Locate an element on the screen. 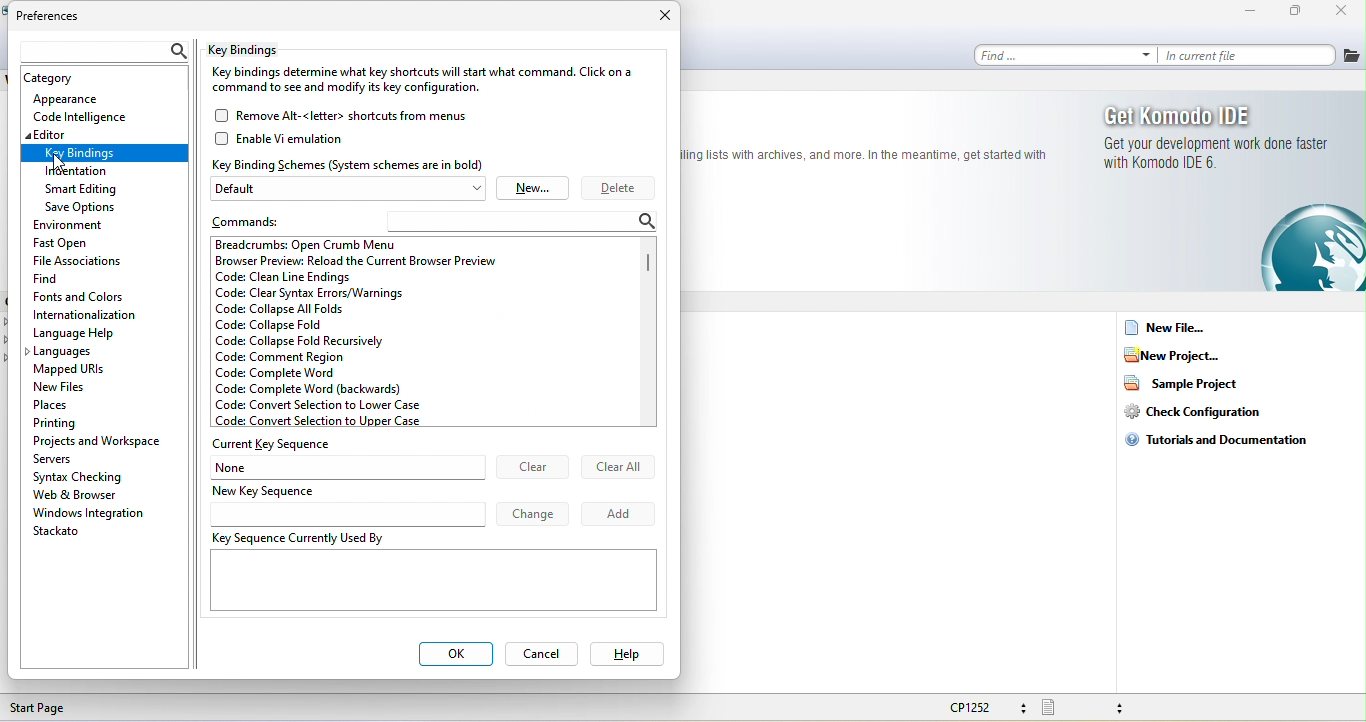 The image size is (1366, 722). commands is located at coordinates (258, 220).